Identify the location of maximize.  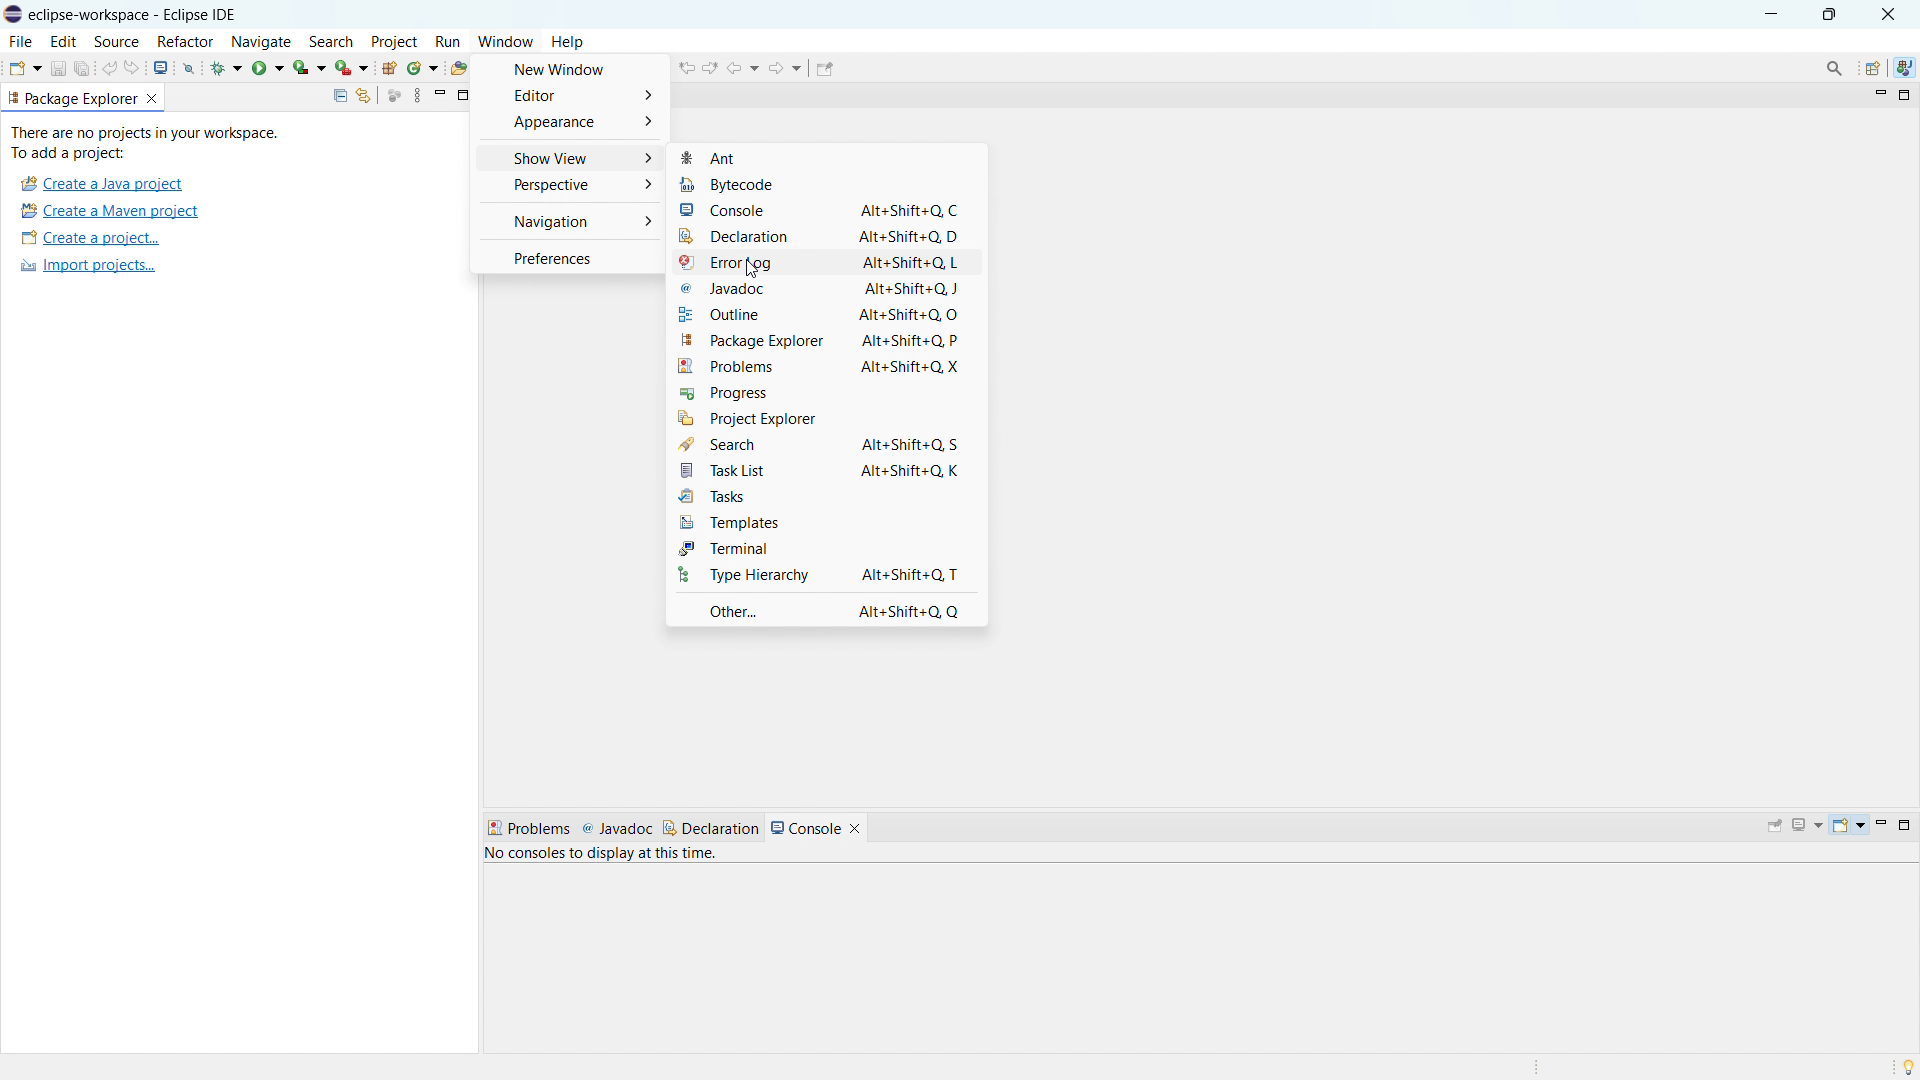
(1908, 826).